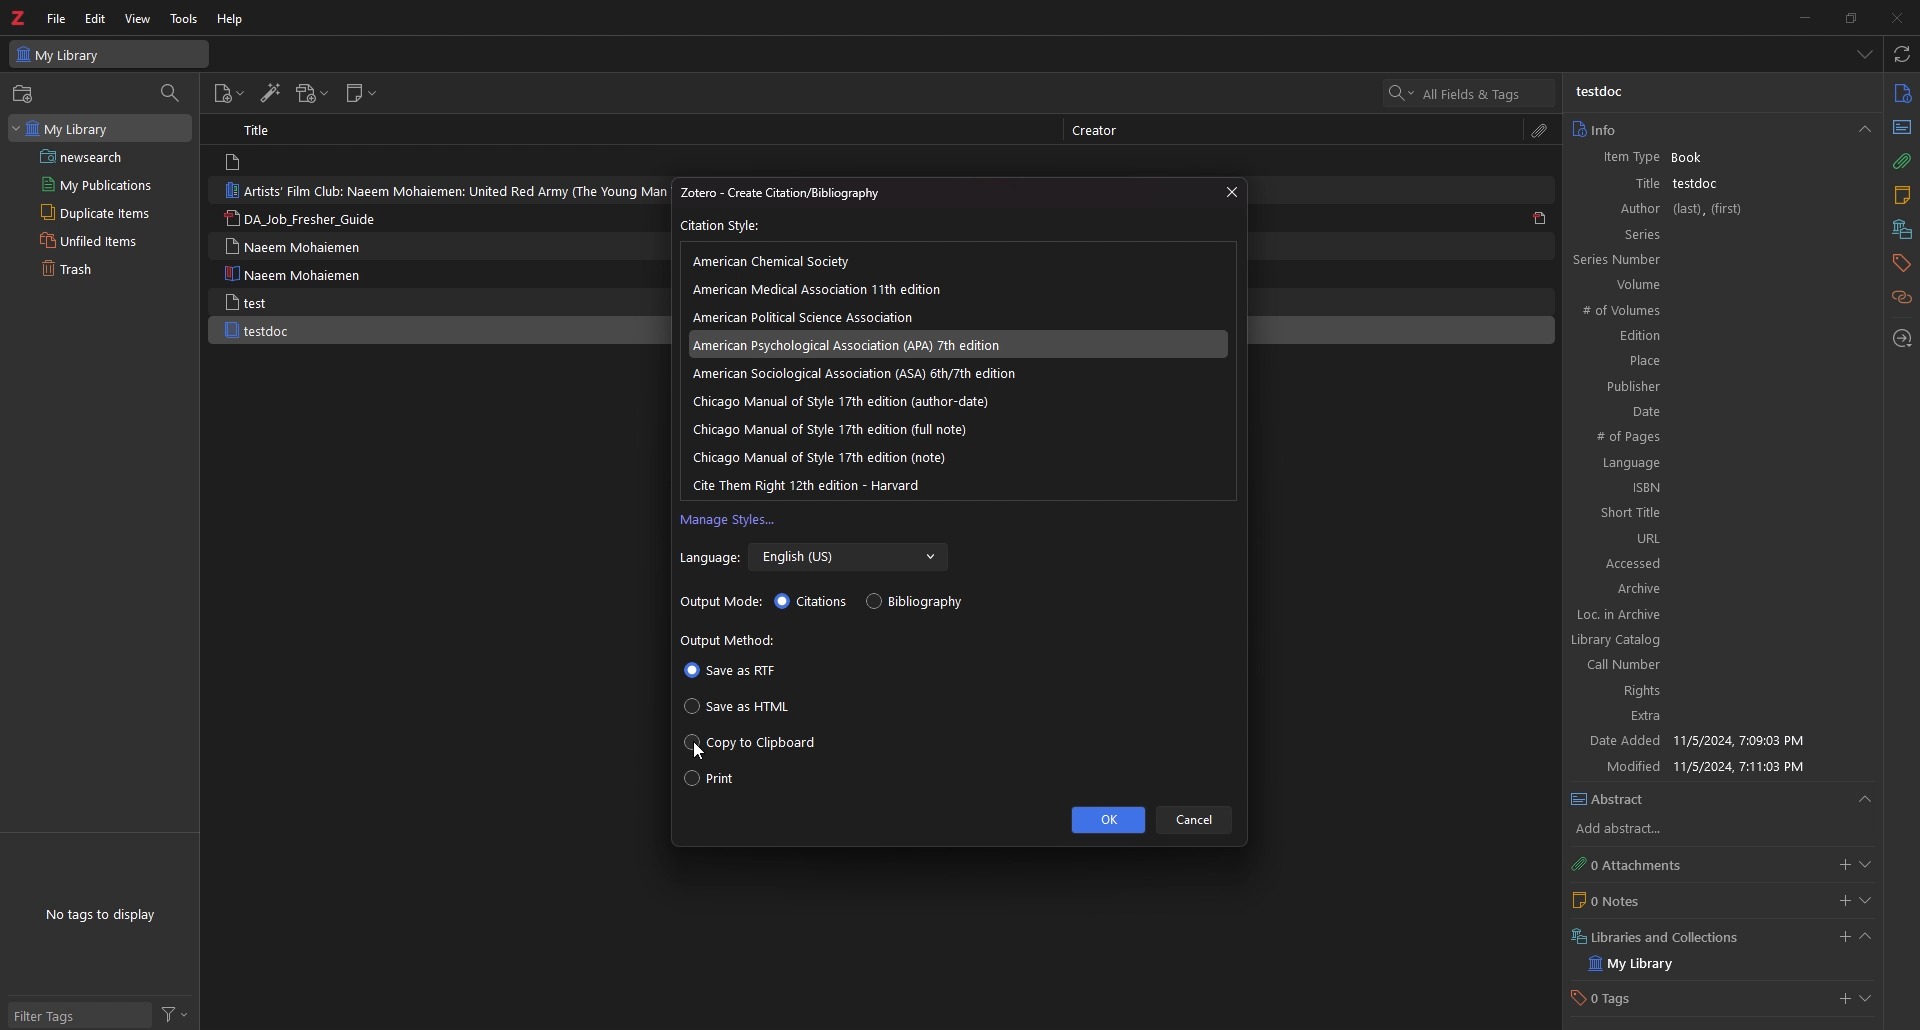 The height and width of the screenshot is (1030, 1920). I want to click on Date Added 11/5/2024, 7:09:03 PM, so click(1712, 742).